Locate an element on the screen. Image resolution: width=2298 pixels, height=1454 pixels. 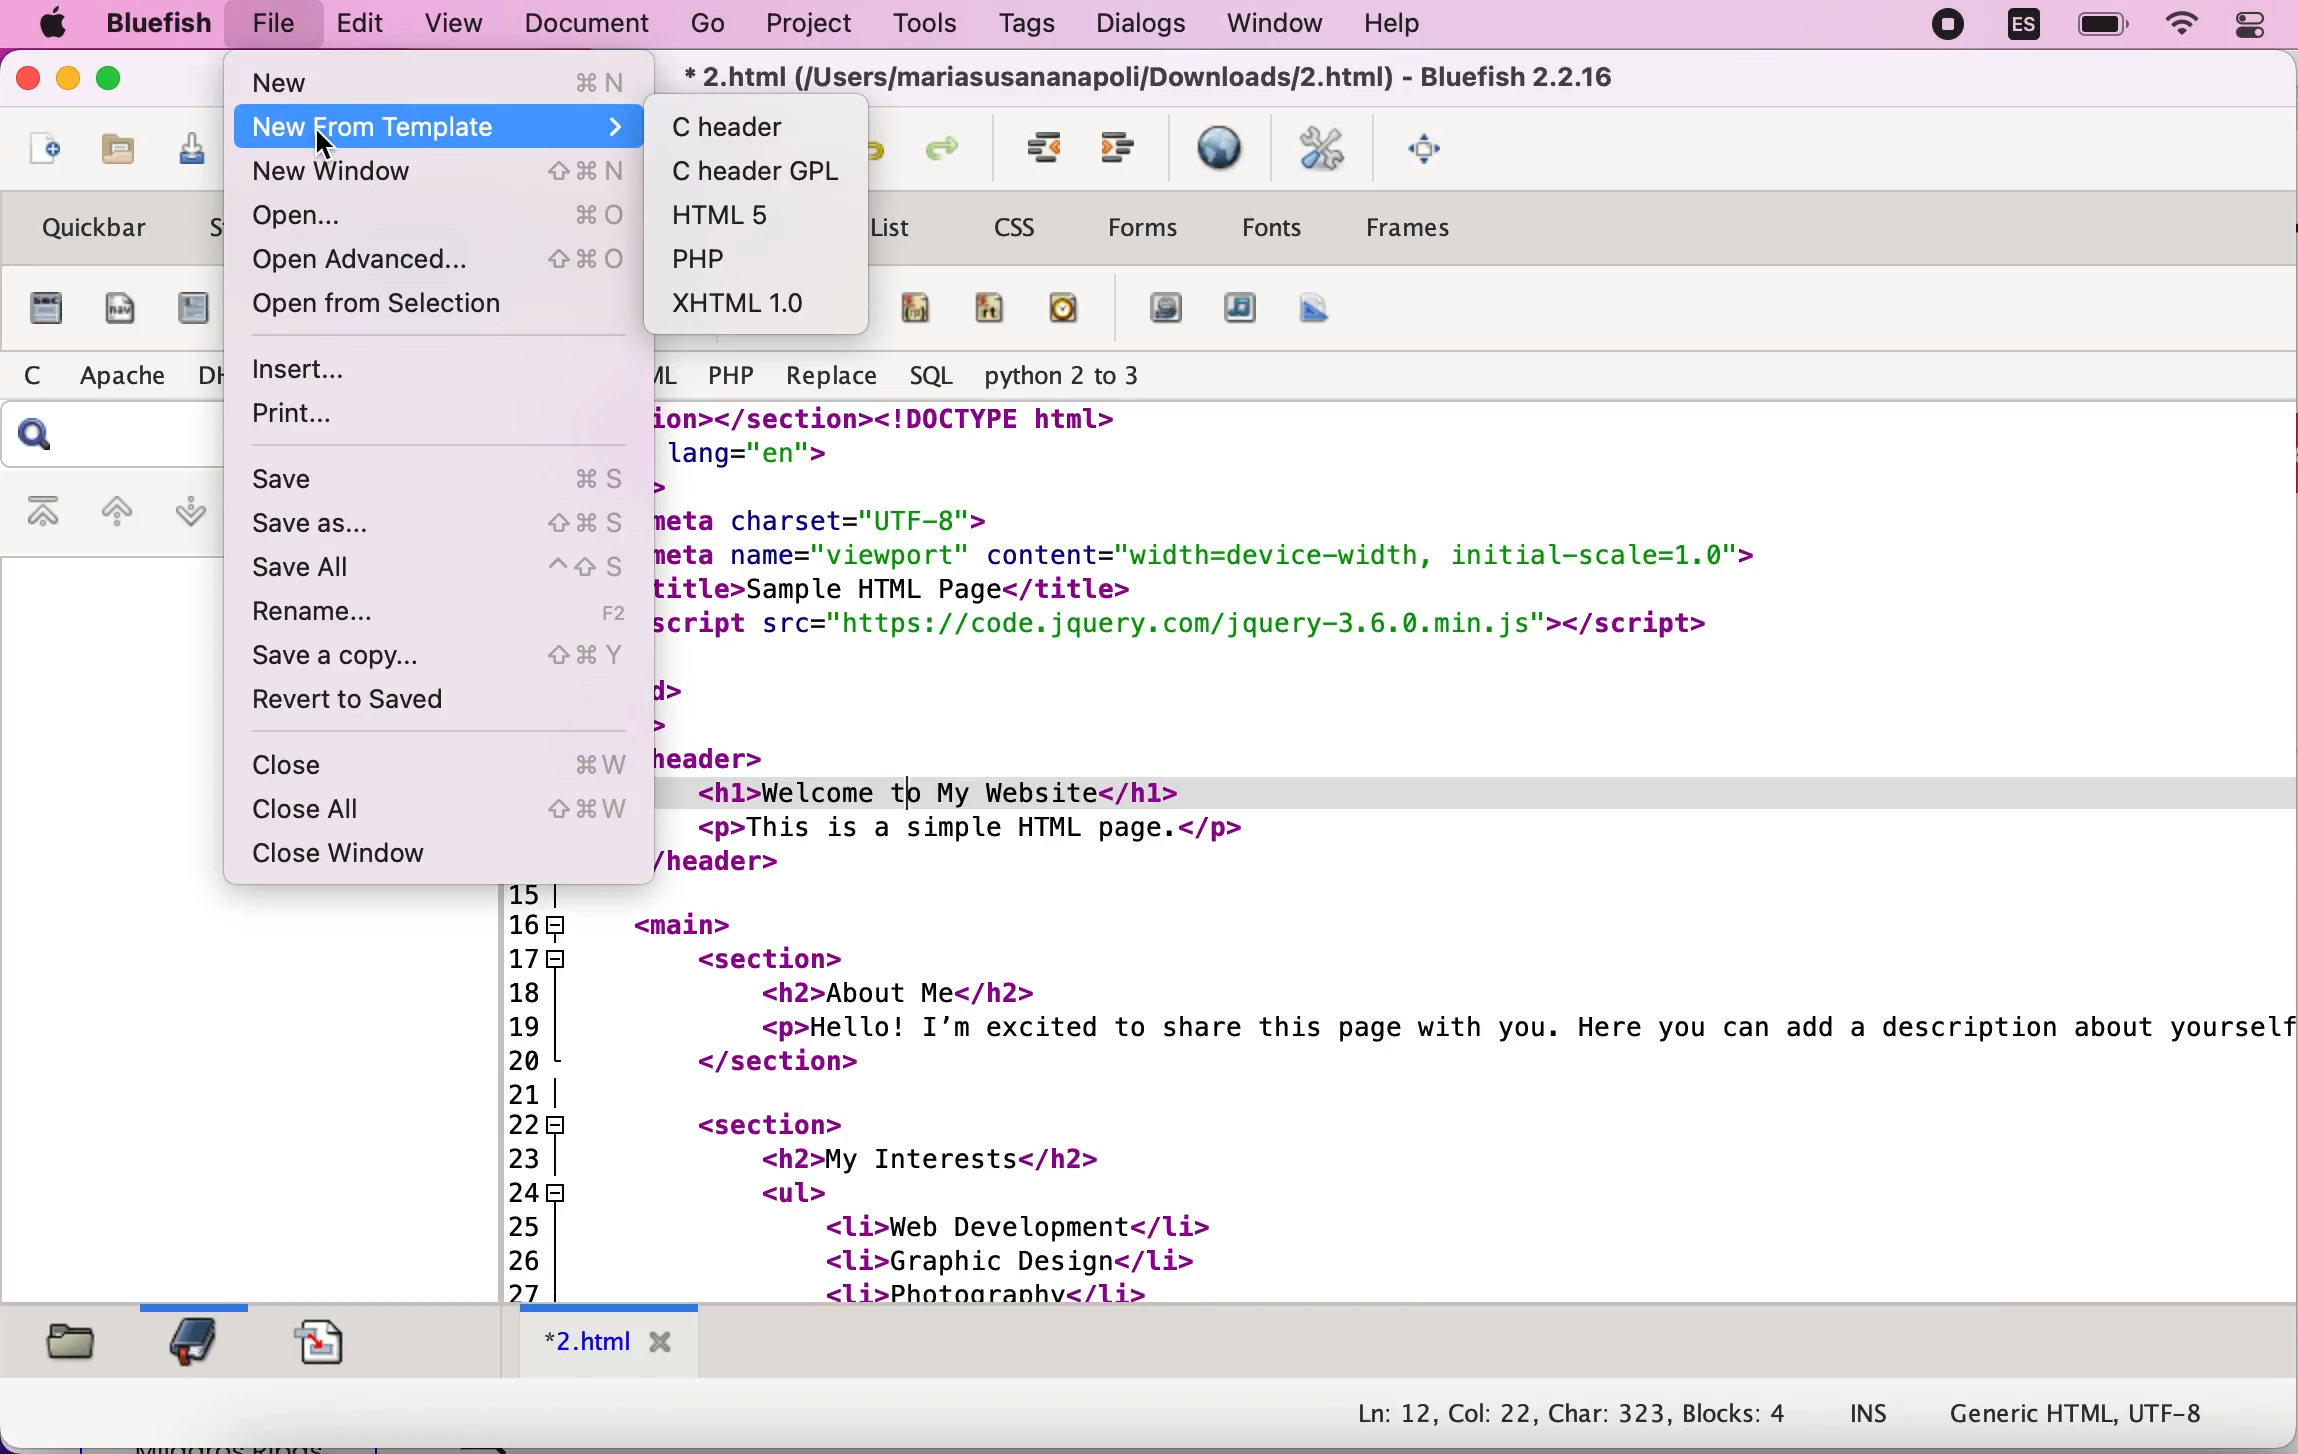
new is located at coordinates (442, 79).